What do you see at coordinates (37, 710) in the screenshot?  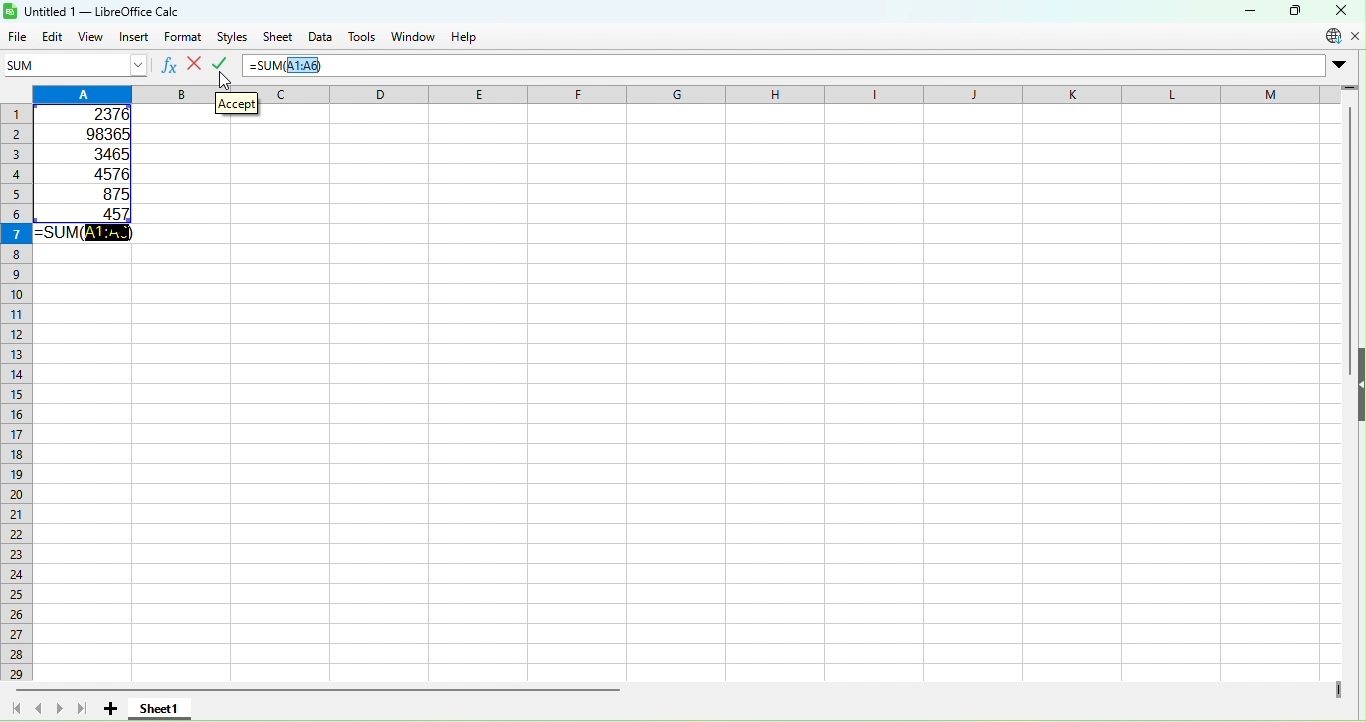 I see `Scroll to previous sheet` at bounding box center [37, 710].